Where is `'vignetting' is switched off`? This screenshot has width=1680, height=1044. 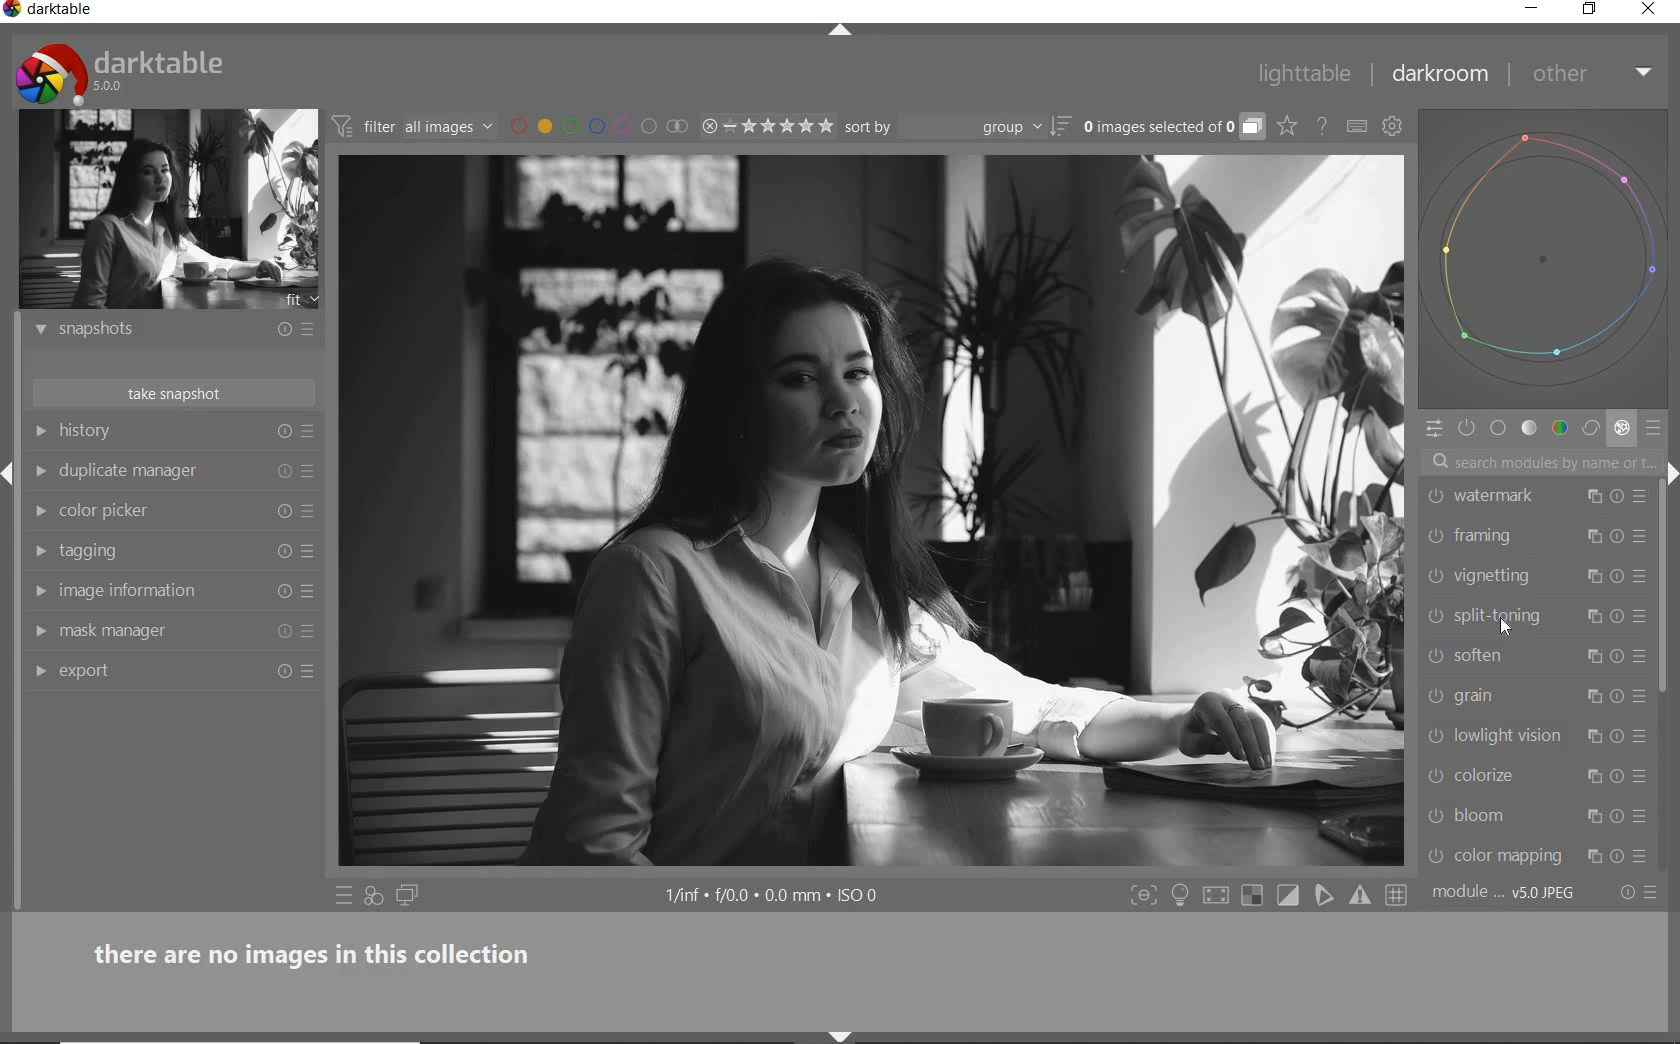 'vignetting' is switched off is located at coordinates (1435, 575).